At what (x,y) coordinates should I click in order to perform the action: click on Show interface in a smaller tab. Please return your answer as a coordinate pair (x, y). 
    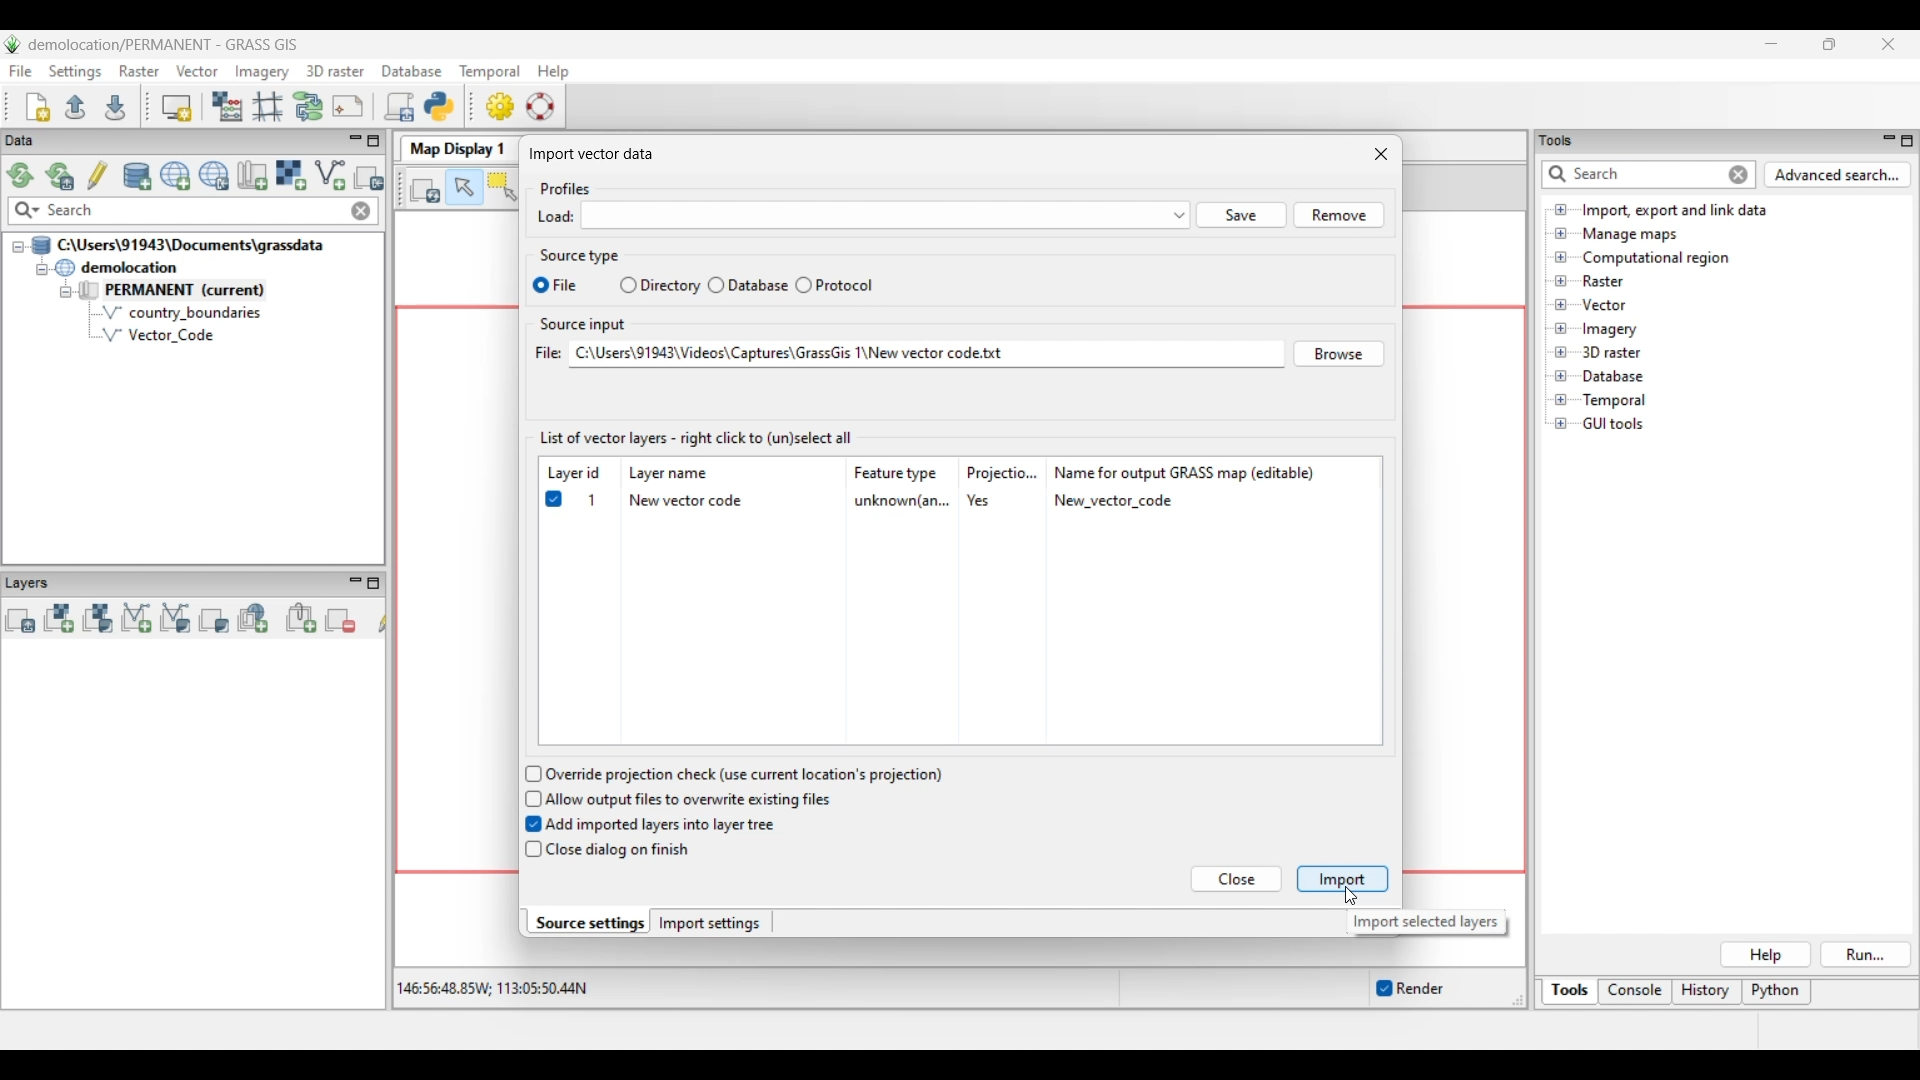
    Looking at the image, I should click on (1829, 44).